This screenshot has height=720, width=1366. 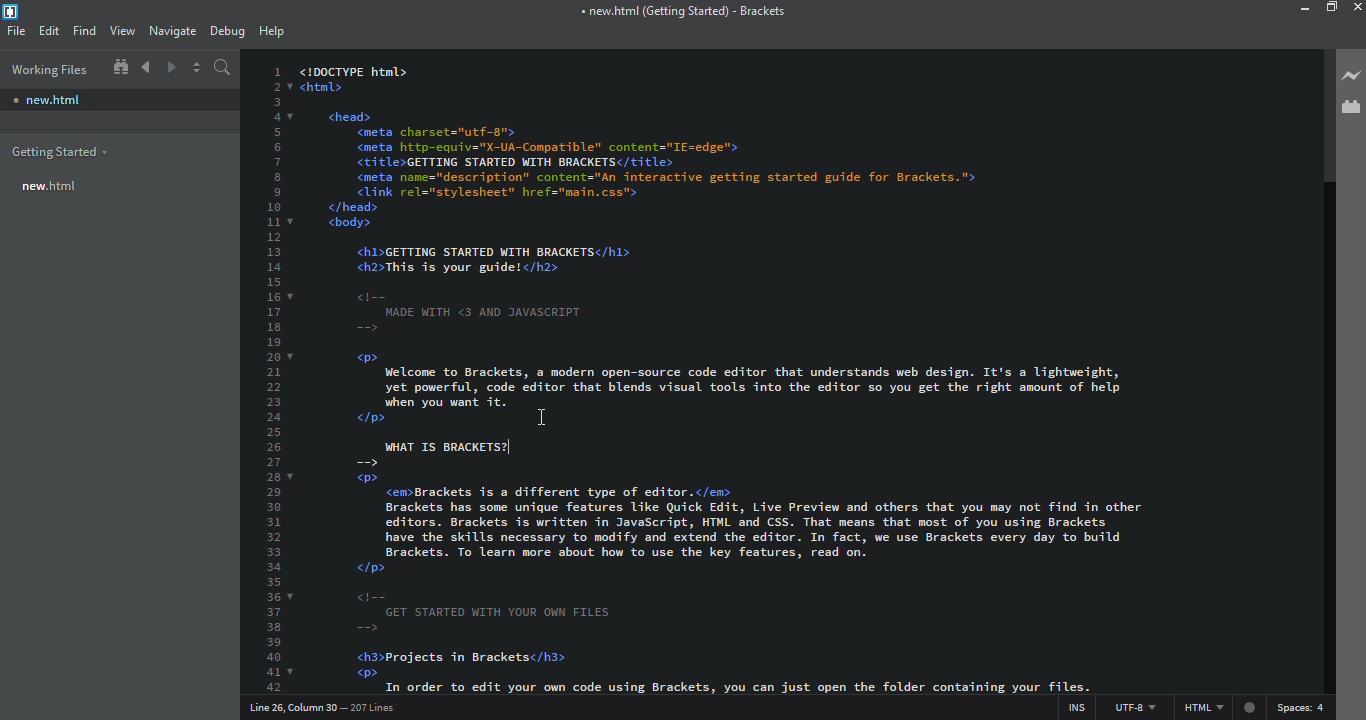 What do you see at coordinates (1351, 108) in the screenshot?
I see `extension manager` at bounding box center [1351, 108].